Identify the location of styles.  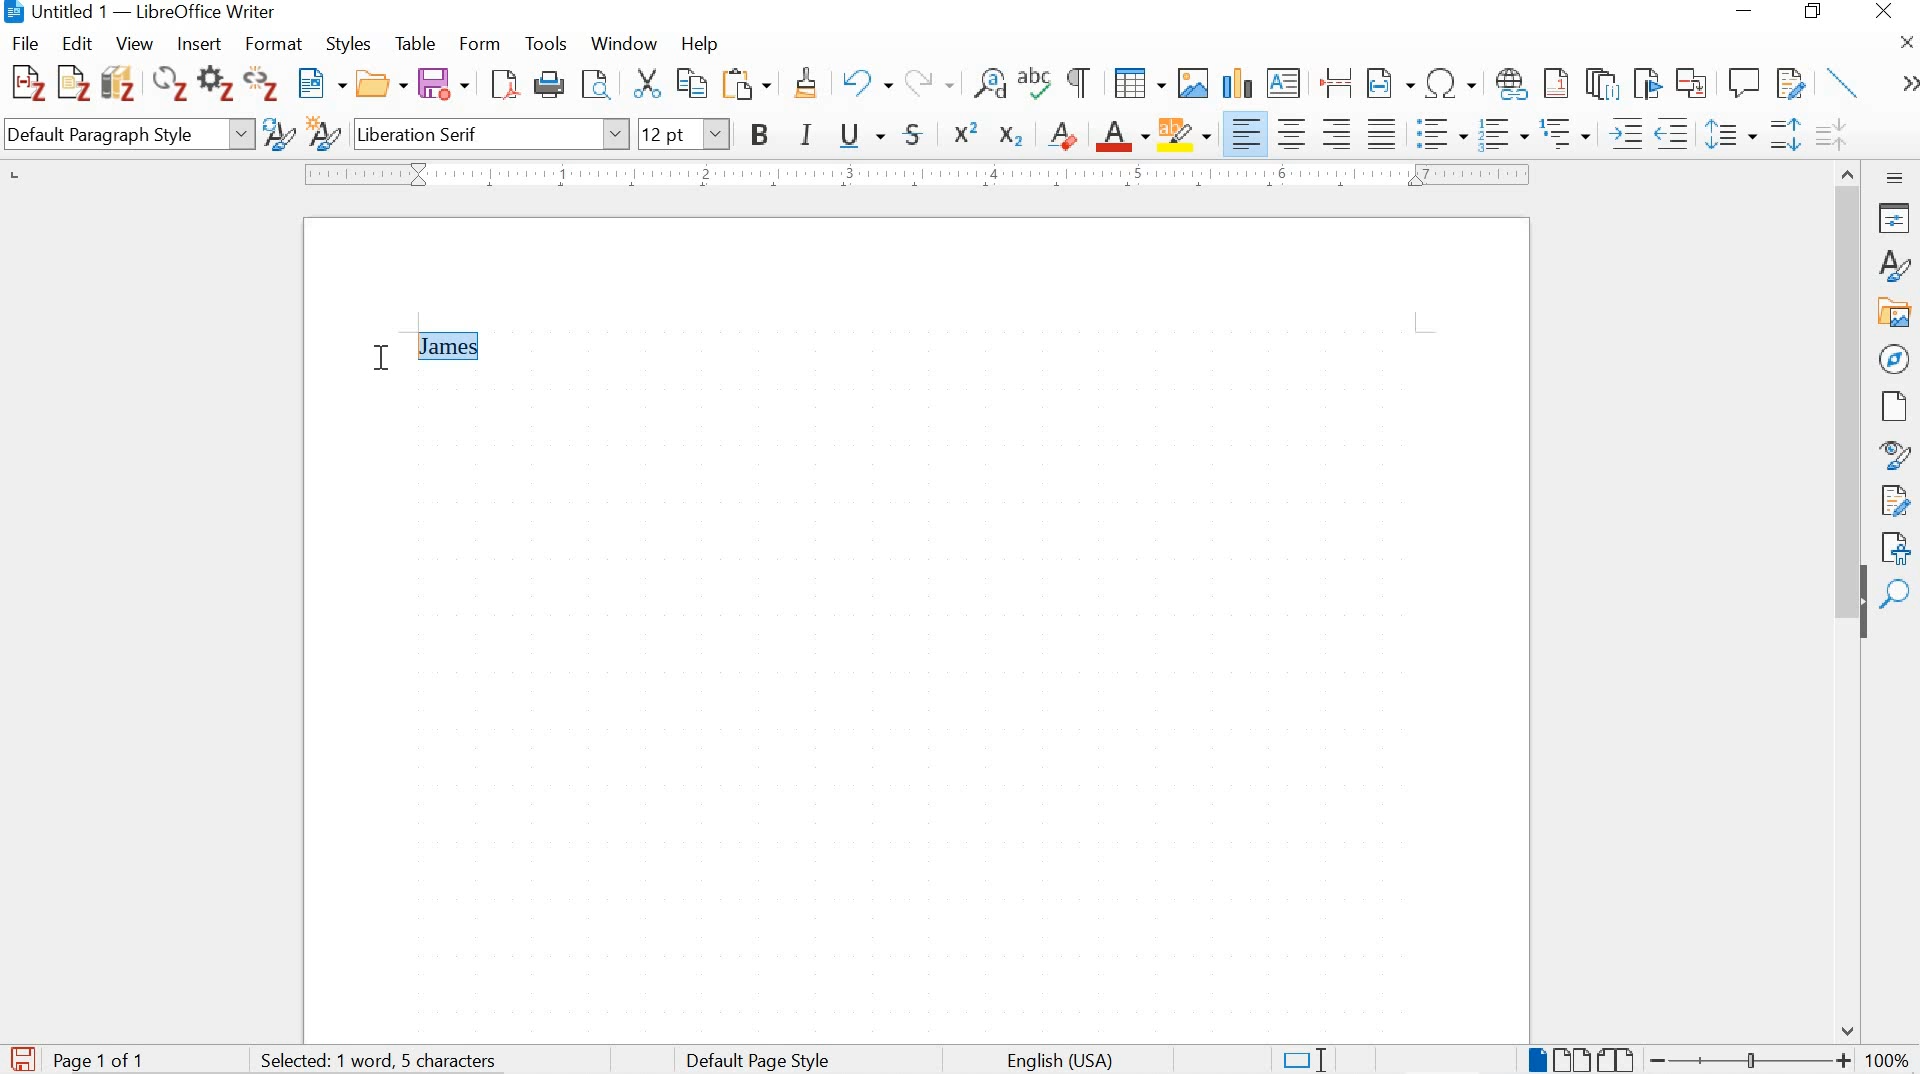
(1892, 265).